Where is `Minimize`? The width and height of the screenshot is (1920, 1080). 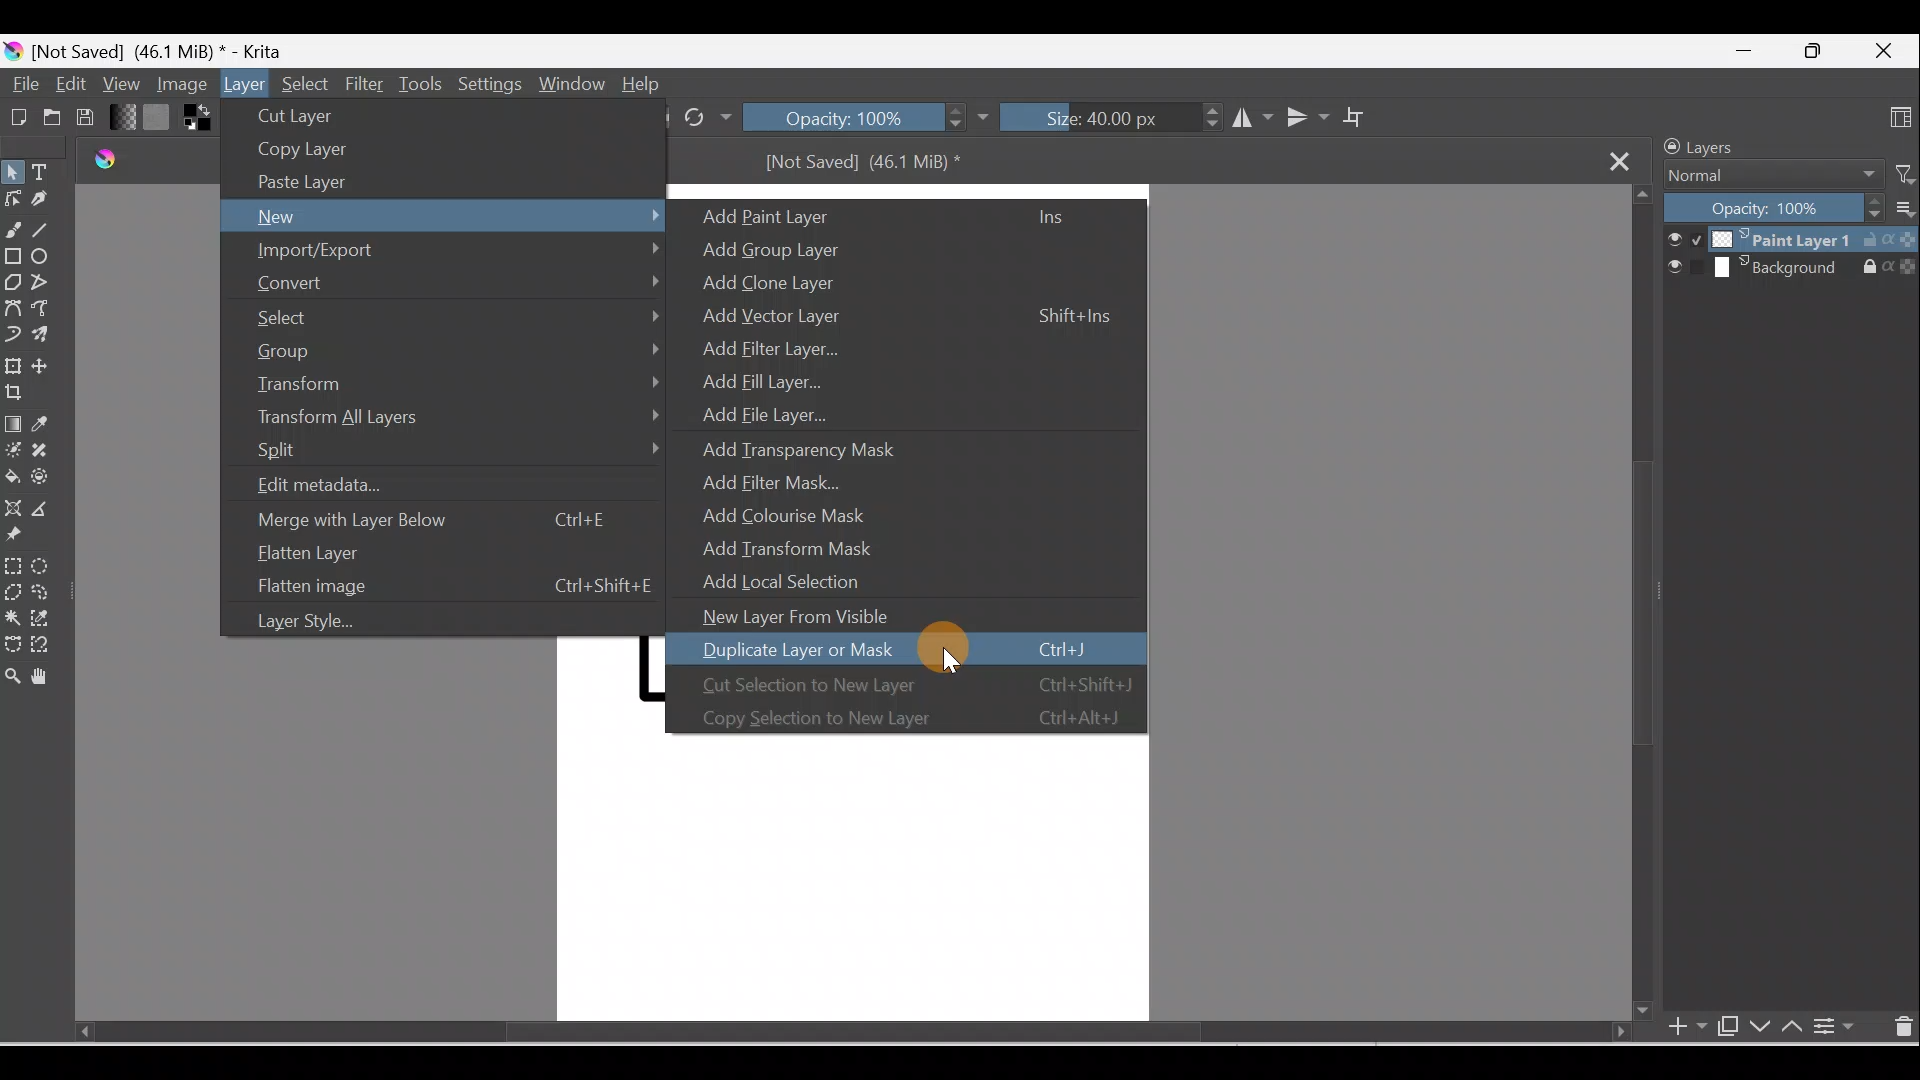 Minimize is located at coordinates (1738, 56).